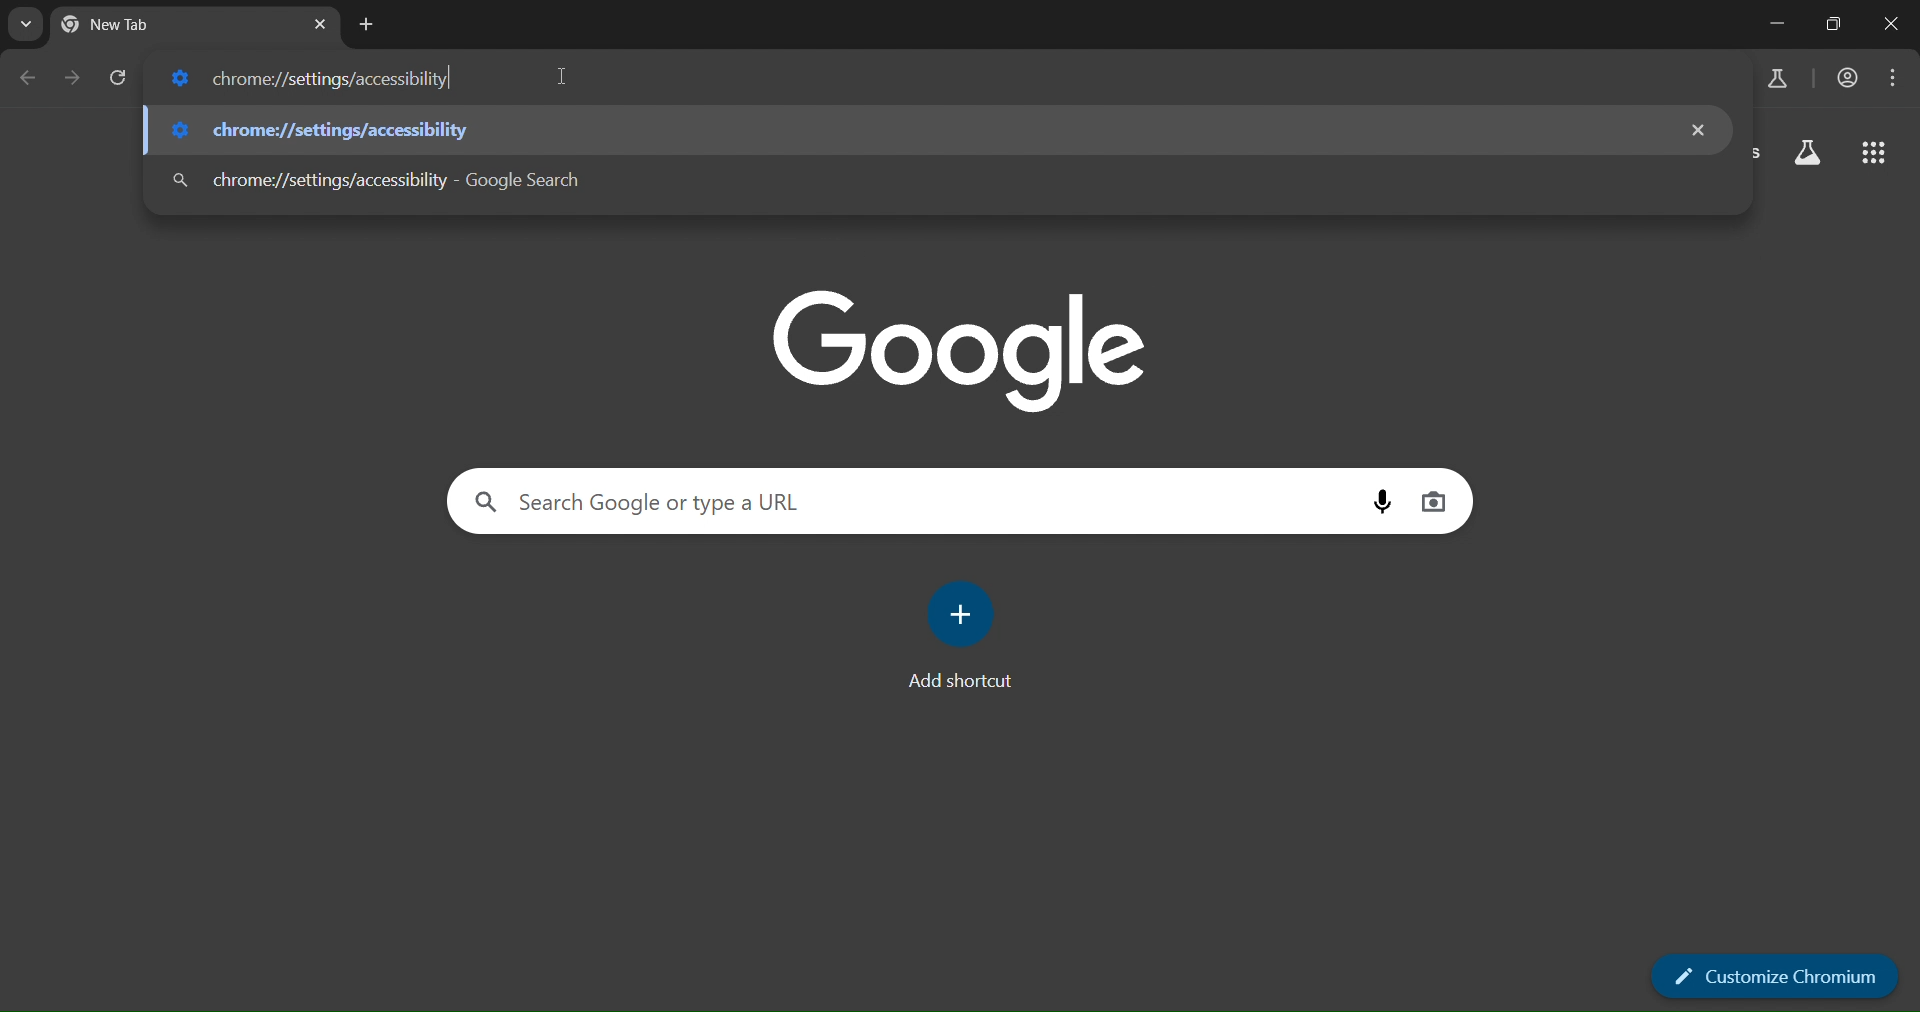 This screenshot has width=1920, height=1012. What do you see at coordinates (1807, 153) in the screenshot?
I see `search labs` at bounding box center [1807, 153].